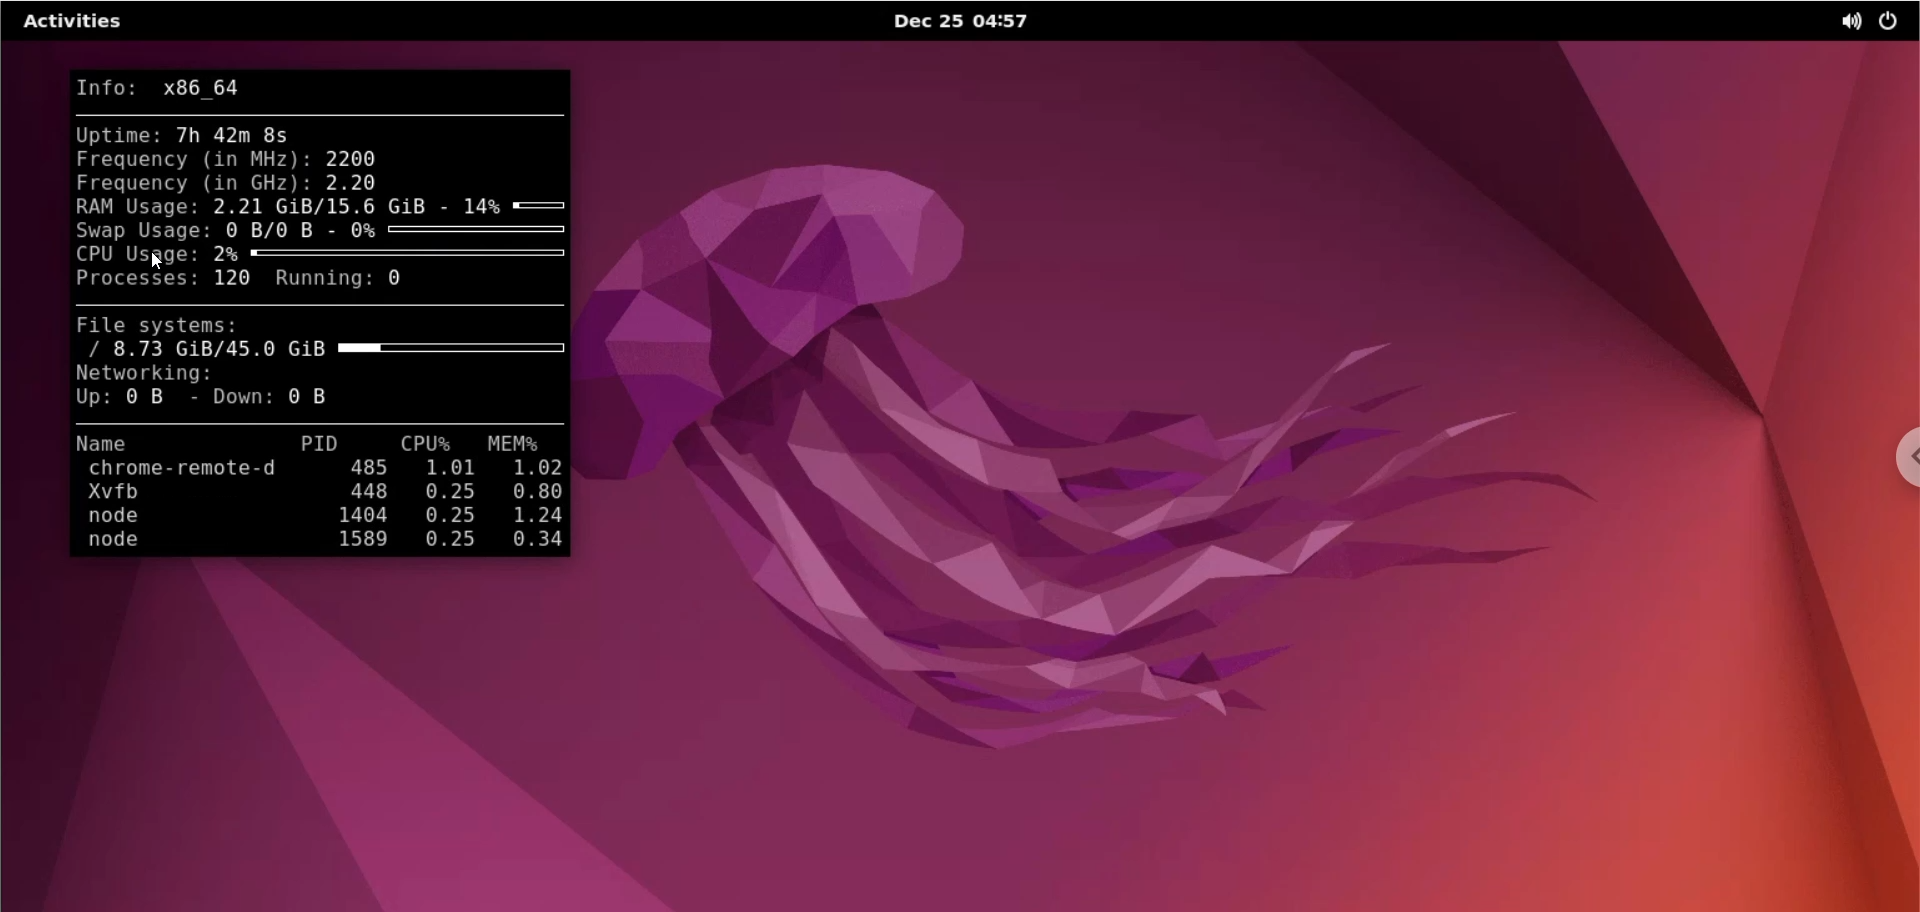  I want to click on file systems:, so click(159, 325).